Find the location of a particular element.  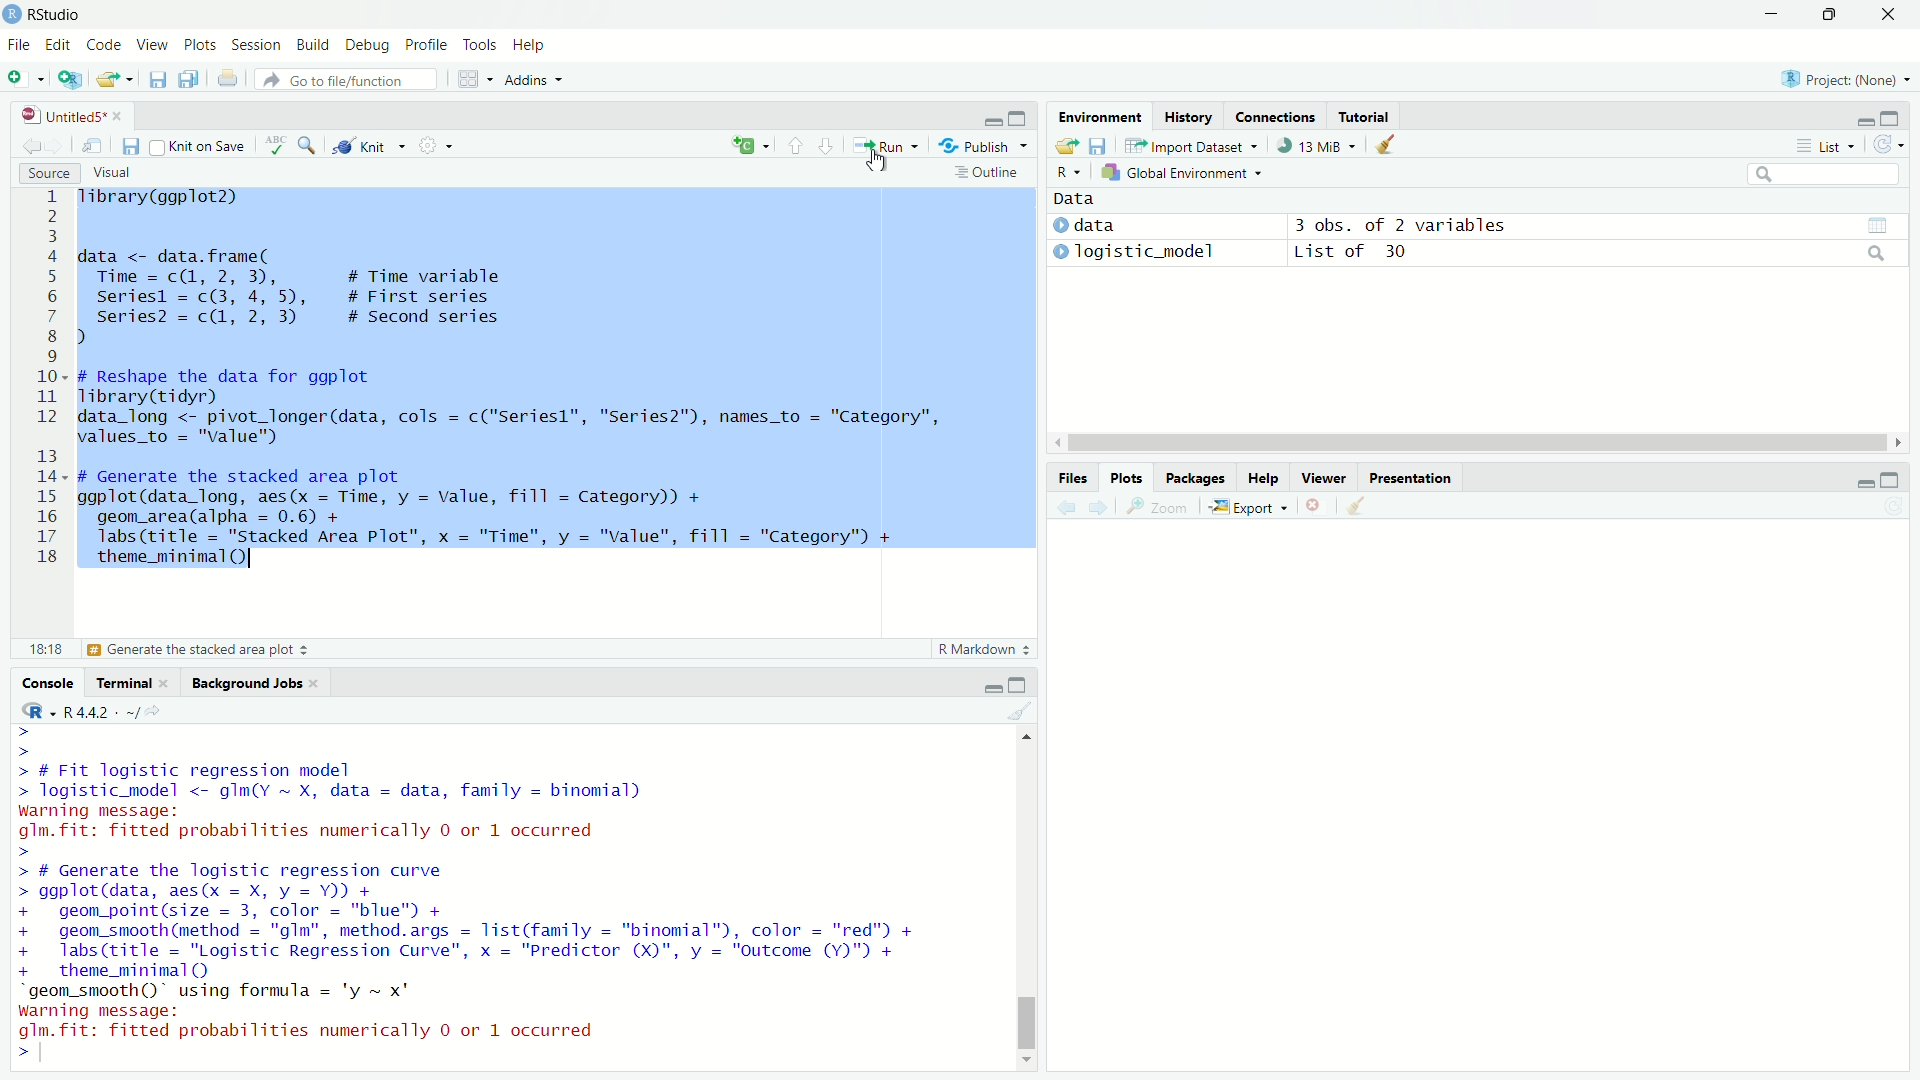

Terminal is located at coordinates (128, 682).